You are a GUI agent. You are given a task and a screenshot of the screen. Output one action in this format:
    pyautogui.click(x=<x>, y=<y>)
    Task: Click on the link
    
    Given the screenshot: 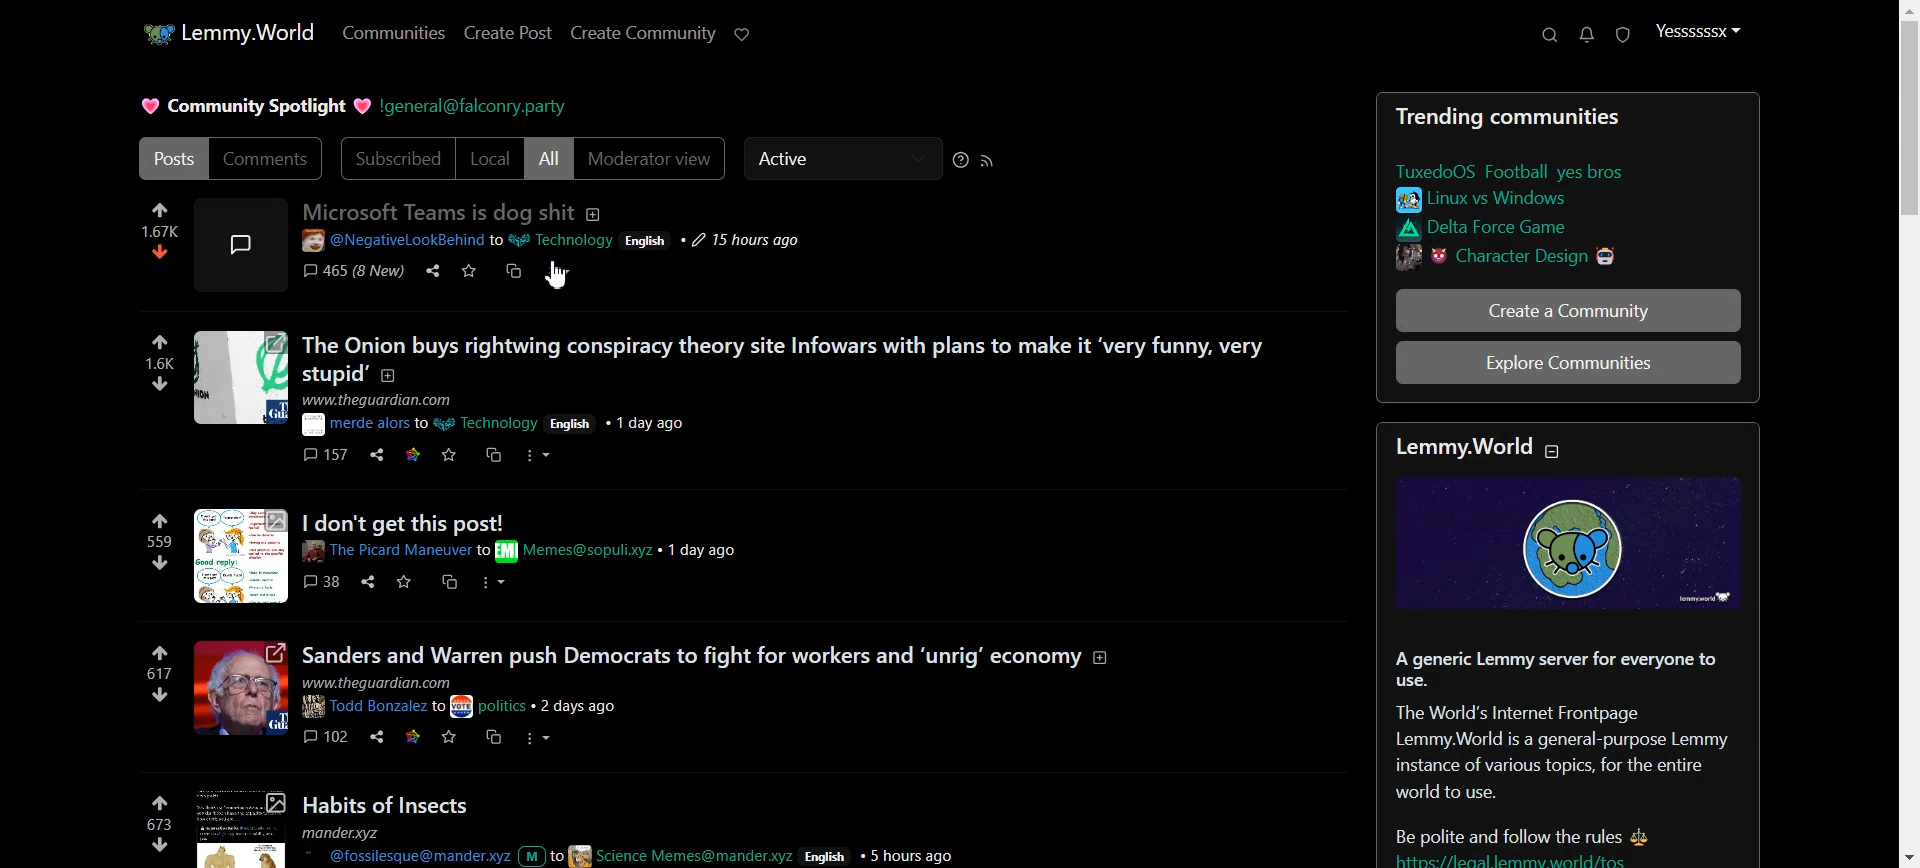 What is the action you would take?
    pyautogui.click(x=1530, y=256)
    